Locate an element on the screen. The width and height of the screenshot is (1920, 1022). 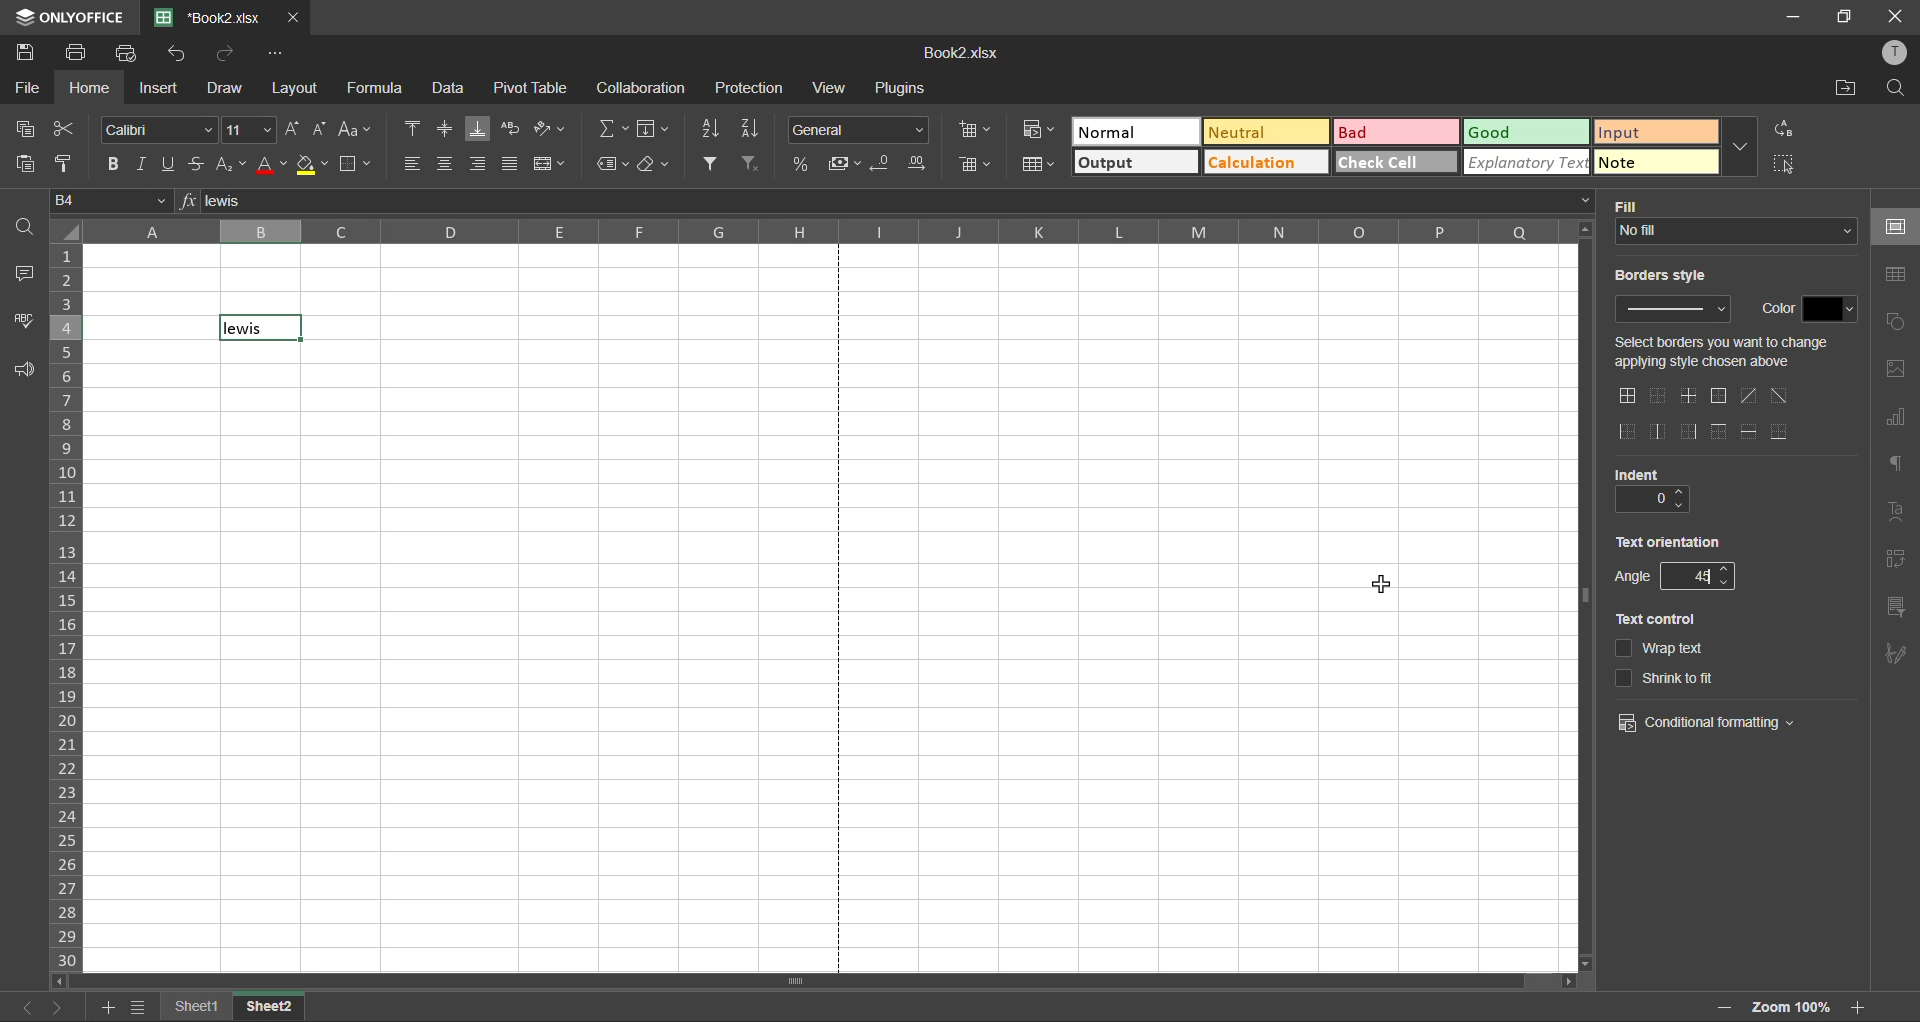
font style is located at coordinates (156, 132).